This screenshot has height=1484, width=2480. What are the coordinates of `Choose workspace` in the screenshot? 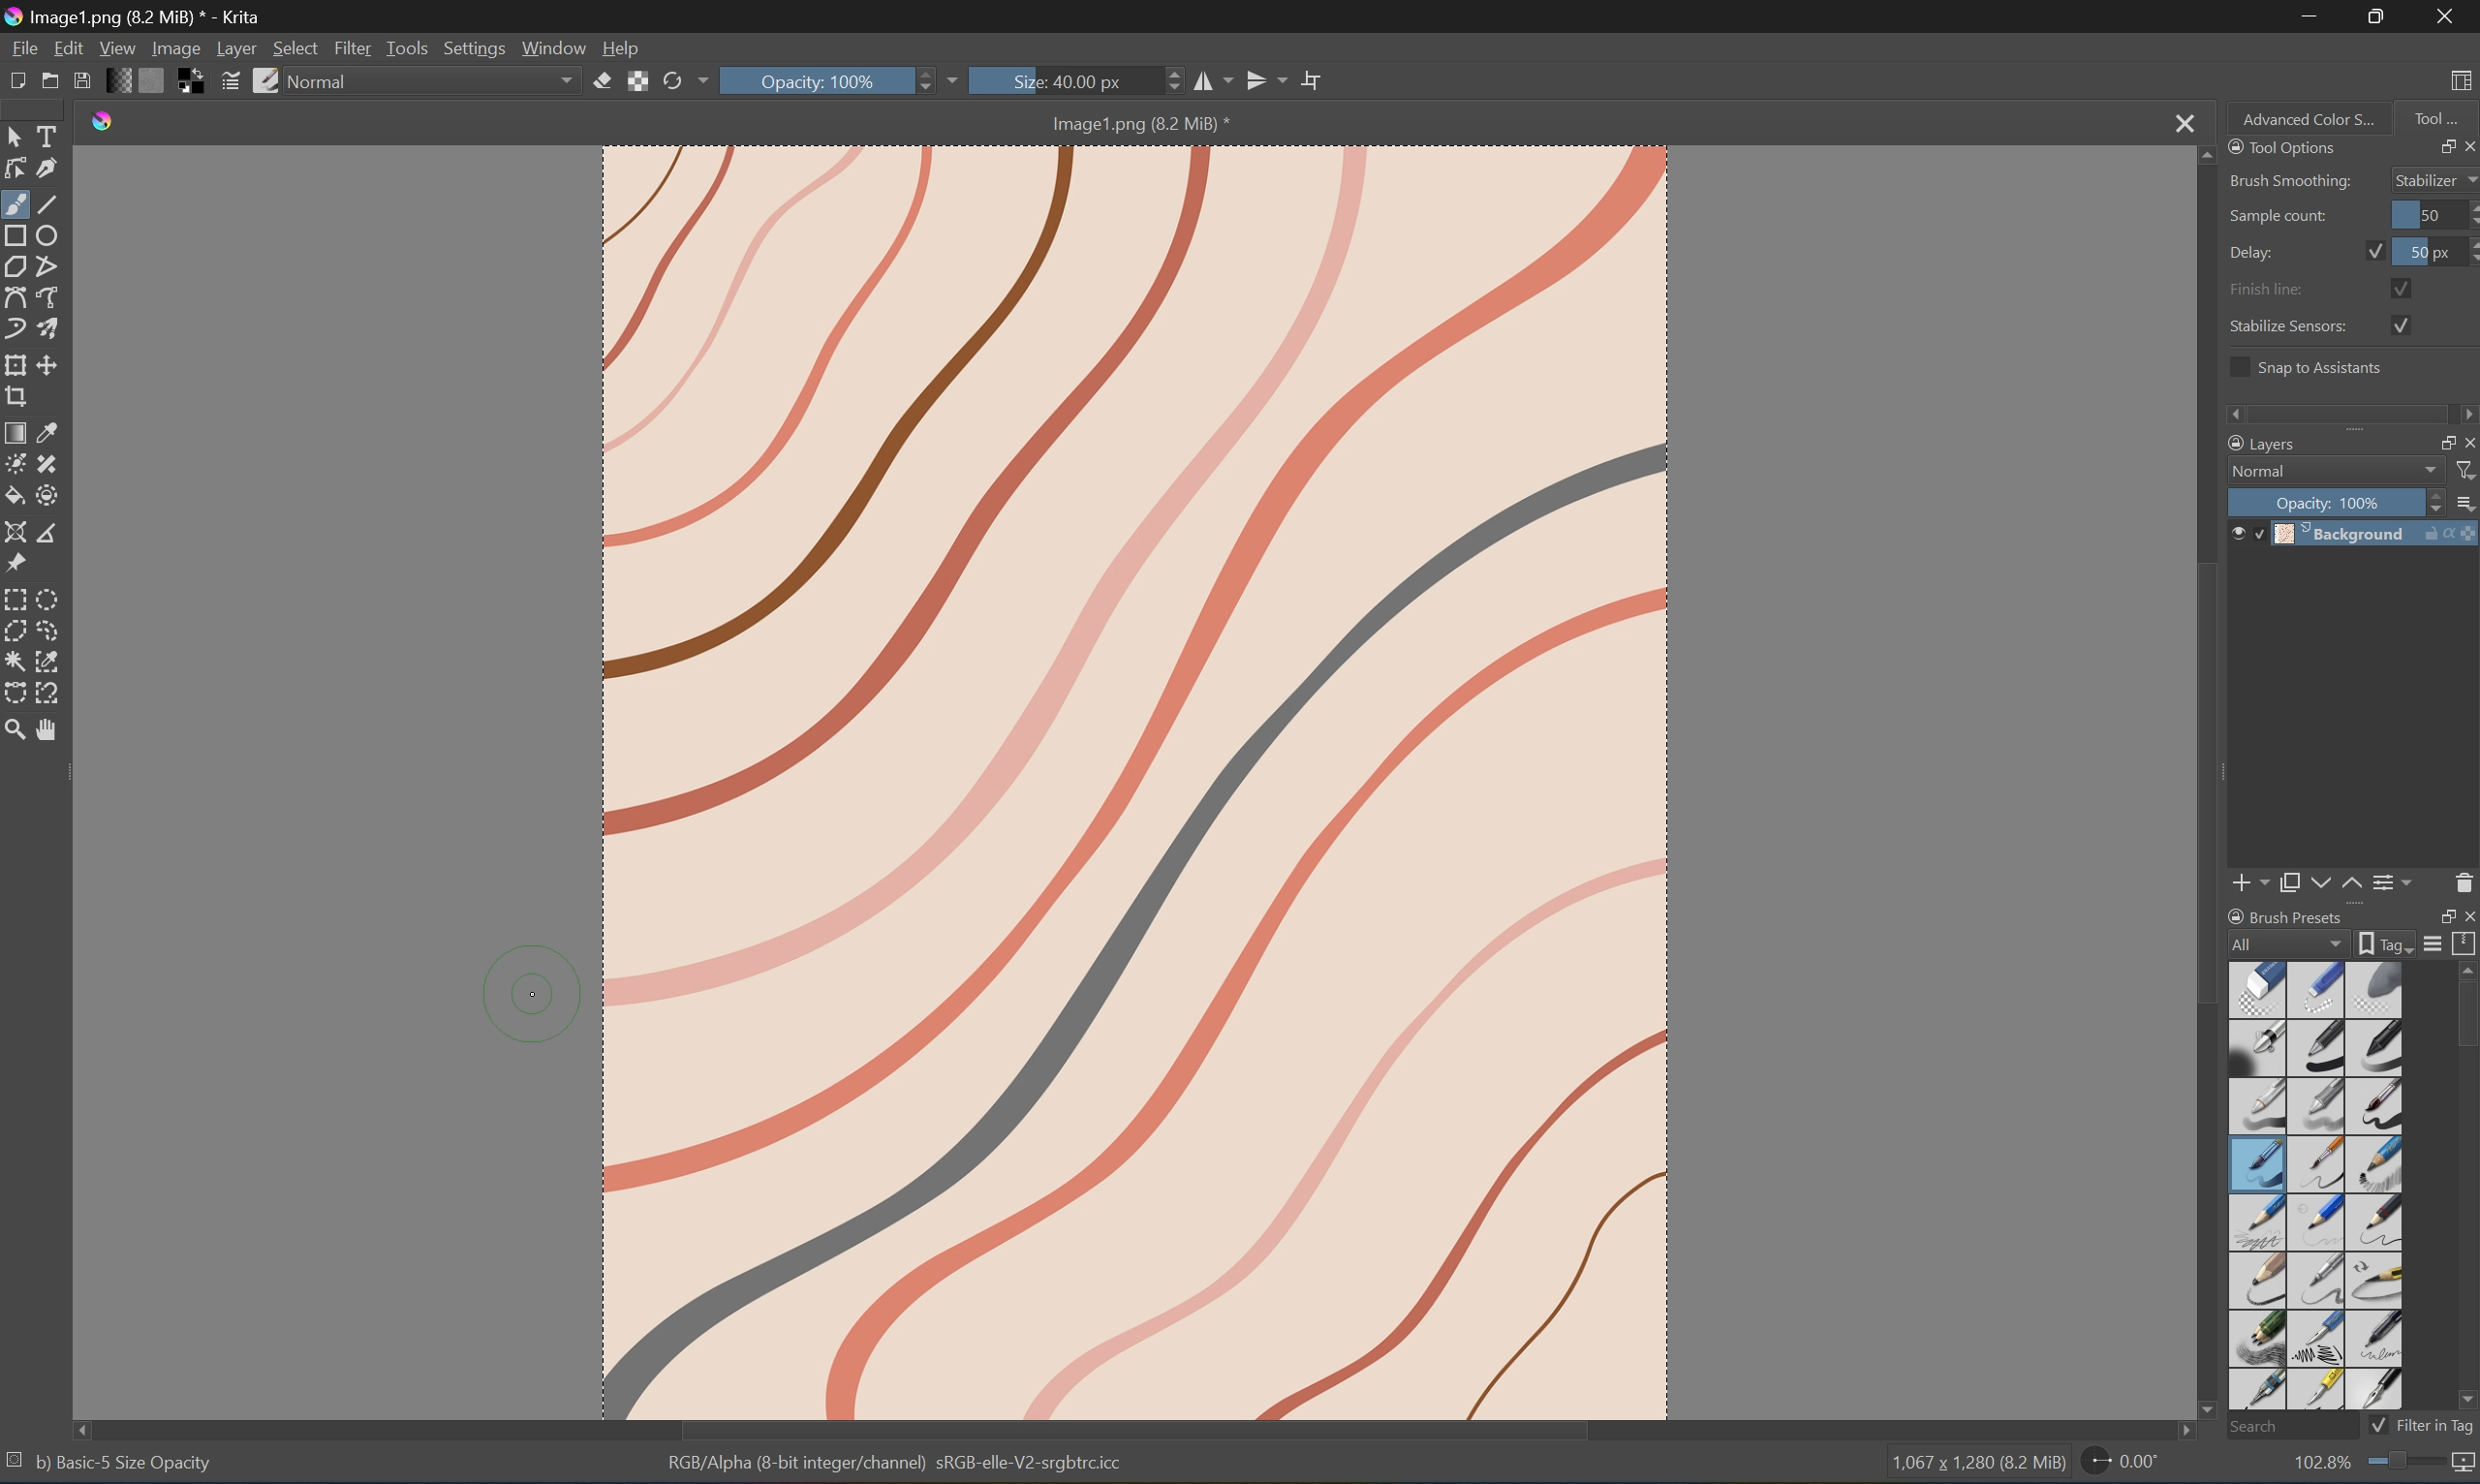 It's located at (2465, 80).